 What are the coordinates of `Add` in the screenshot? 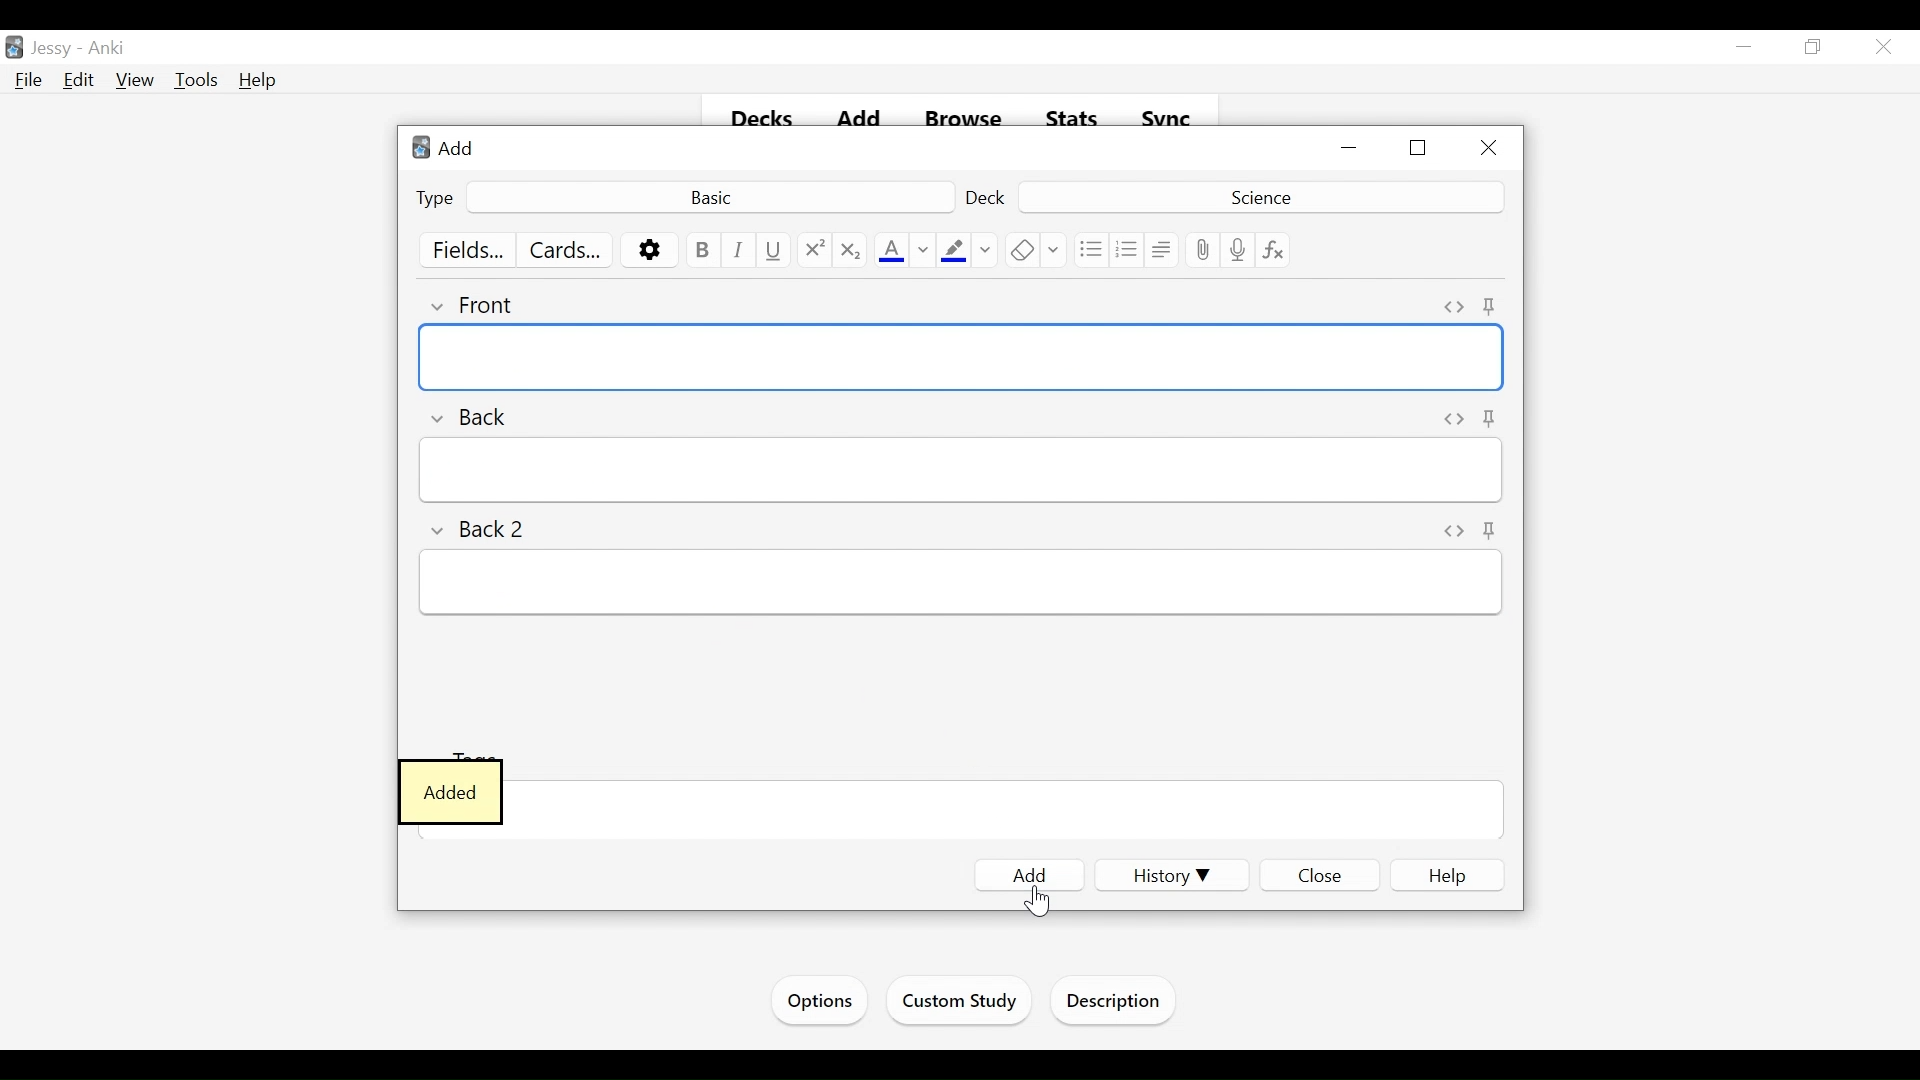 It's located at (449, 147).